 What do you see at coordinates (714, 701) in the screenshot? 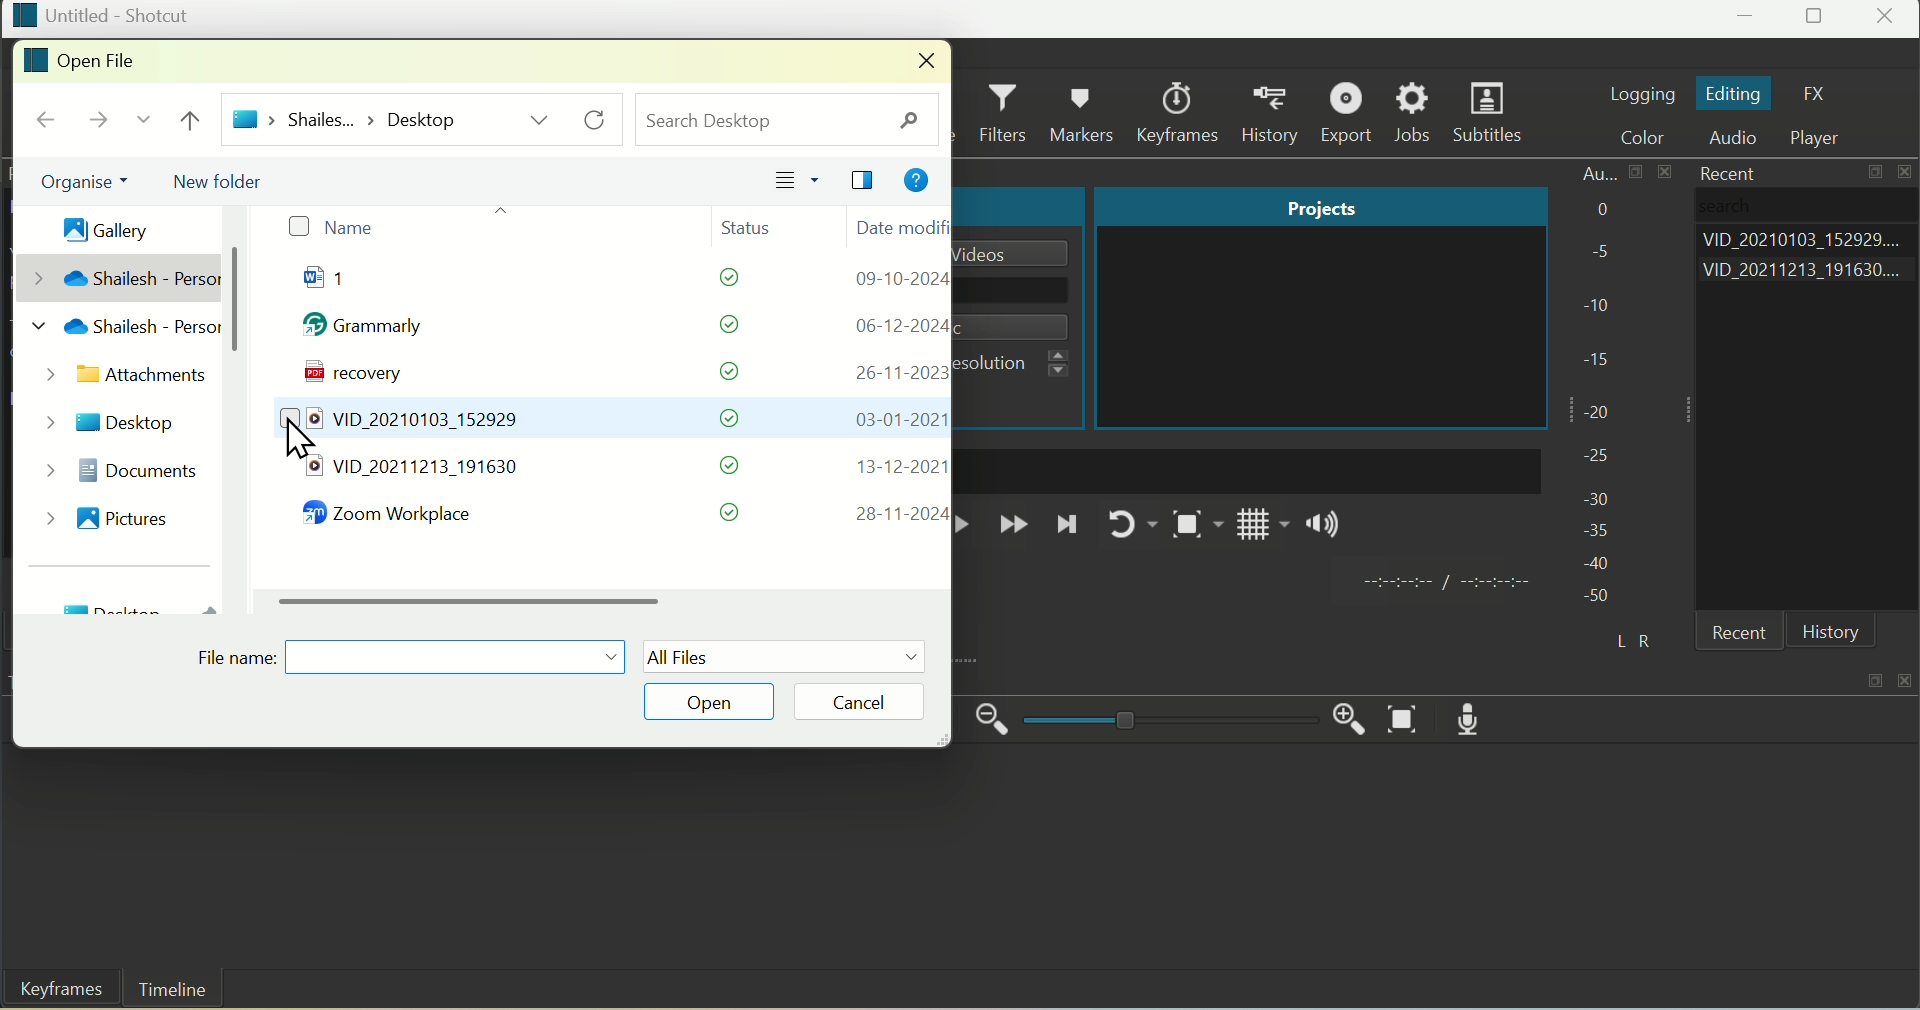
I see `Open` at bounding box center [714, 701].